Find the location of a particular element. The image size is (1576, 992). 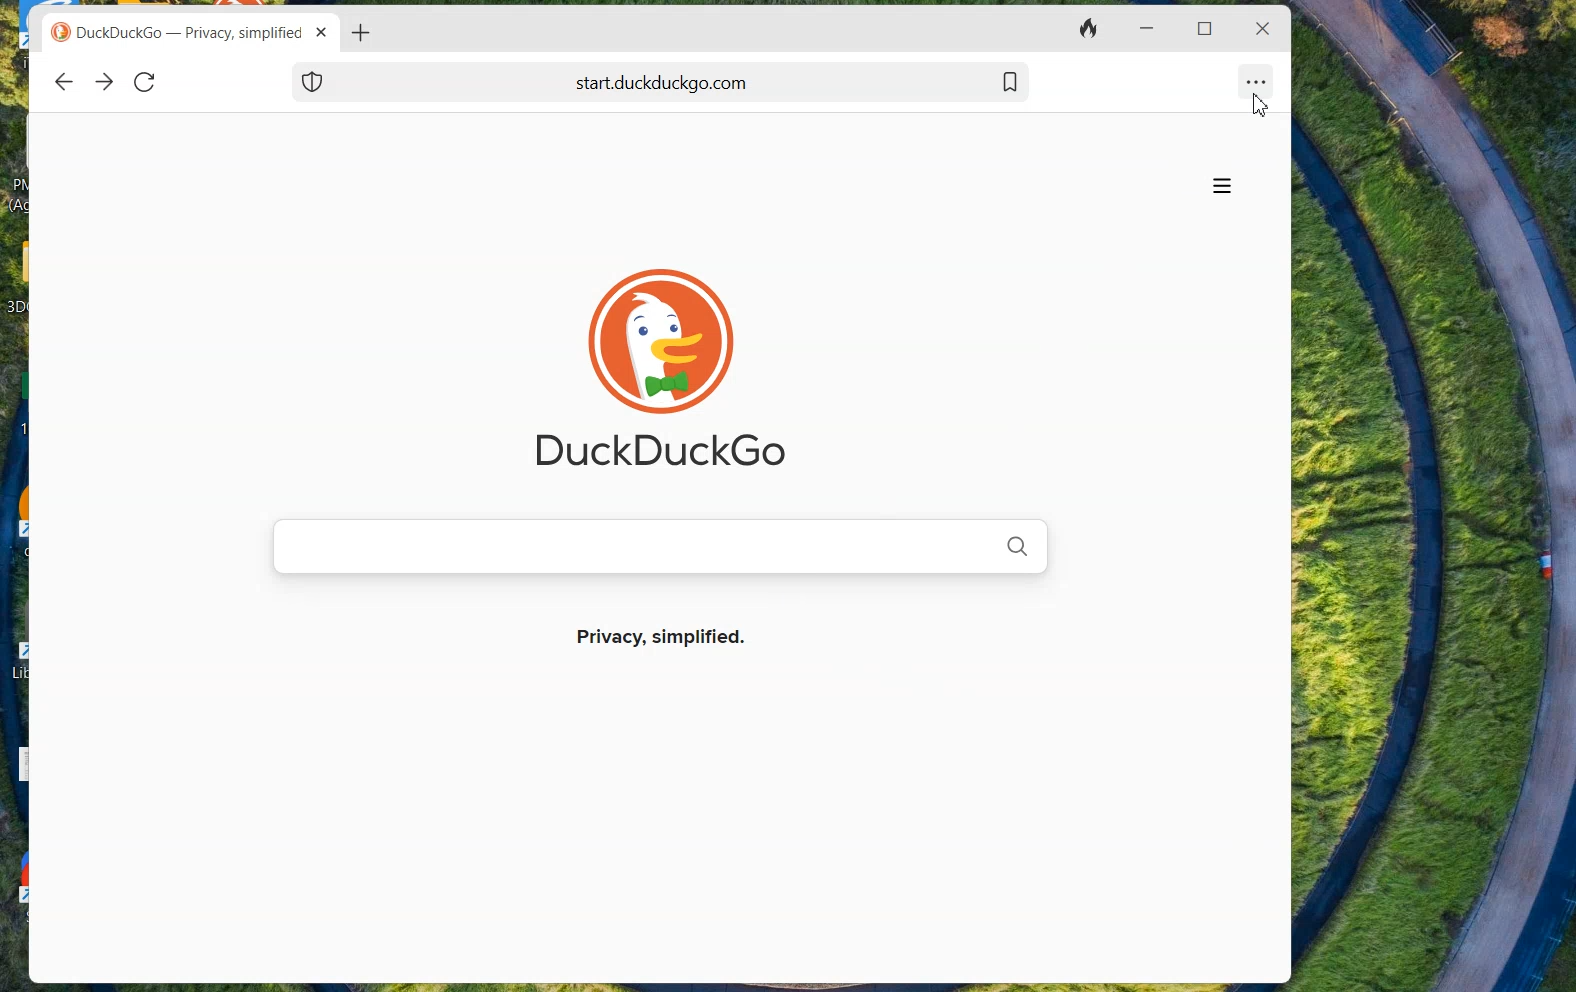

DuckDuckGo — Privacy, simplified is located at coordinates (193, 35).